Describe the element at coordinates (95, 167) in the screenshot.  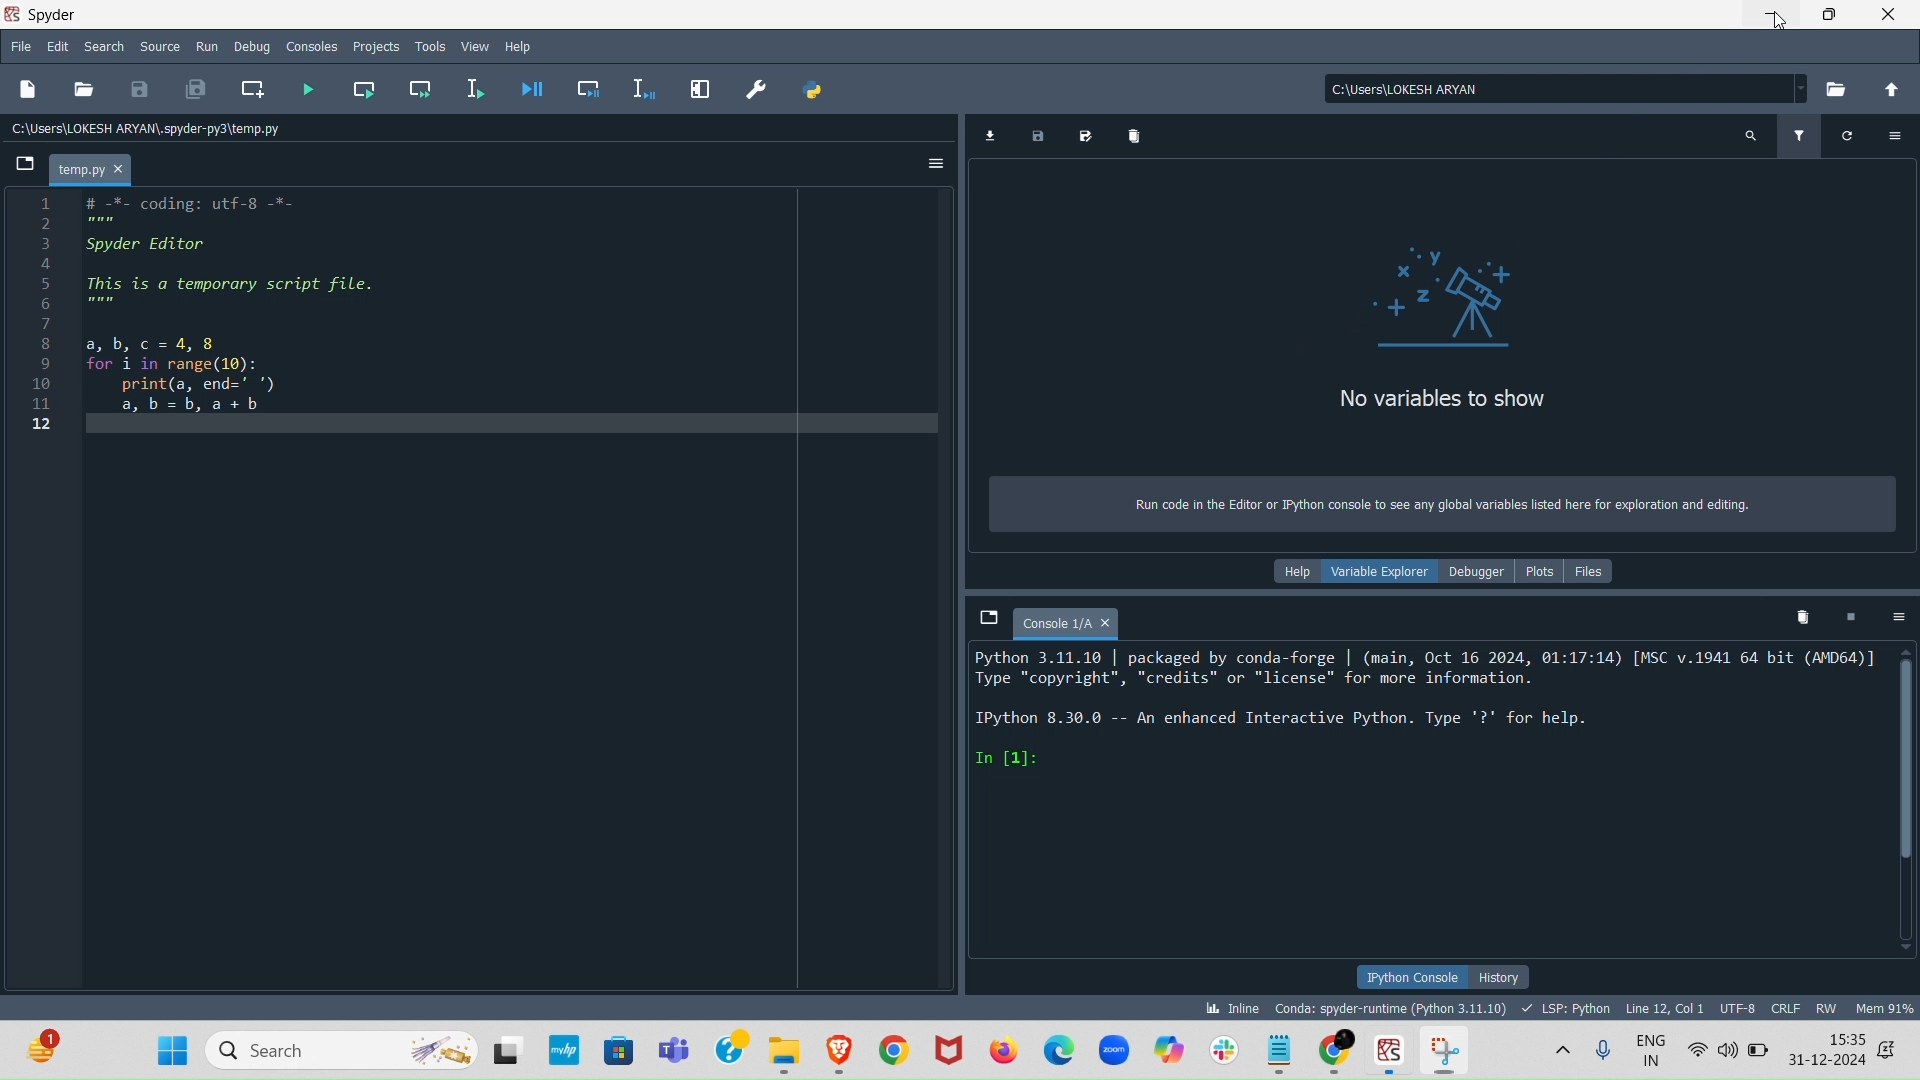
I see `File name` at that location.